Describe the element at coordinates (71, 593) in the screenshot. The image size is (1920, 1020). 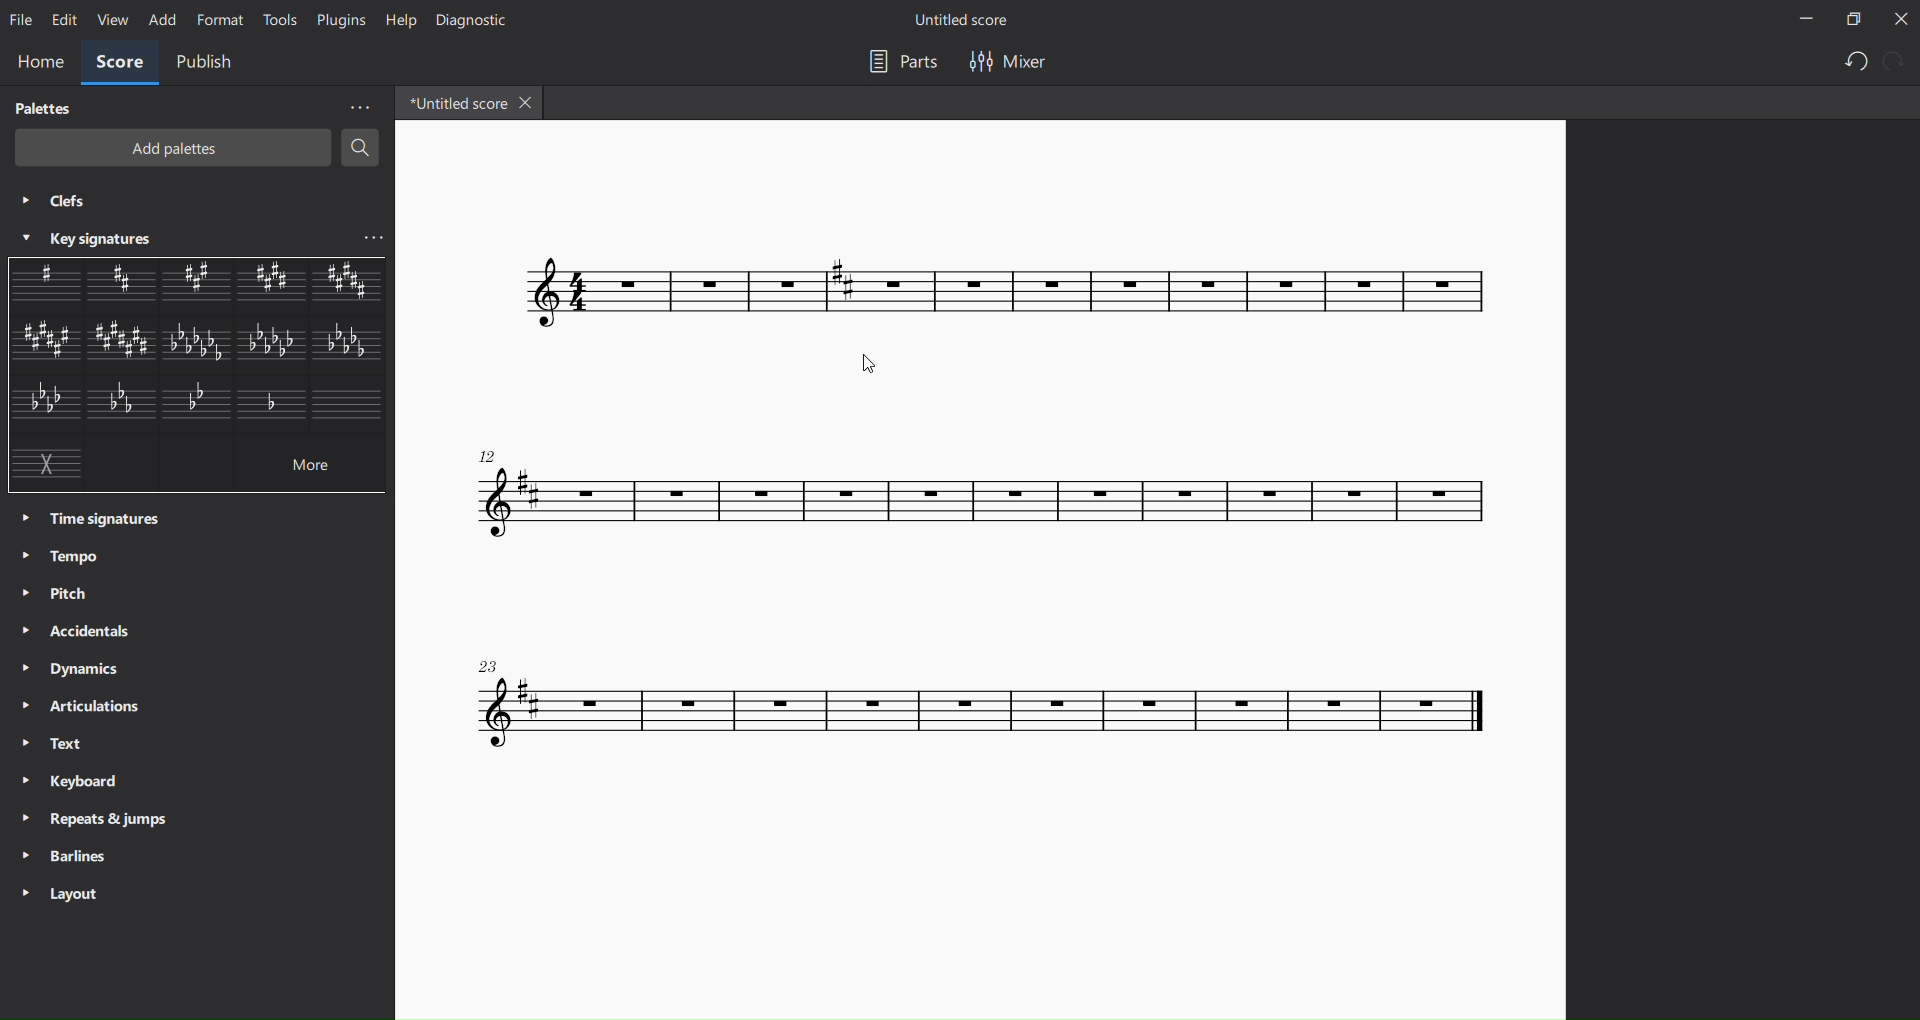
I see `pitch` at that location.